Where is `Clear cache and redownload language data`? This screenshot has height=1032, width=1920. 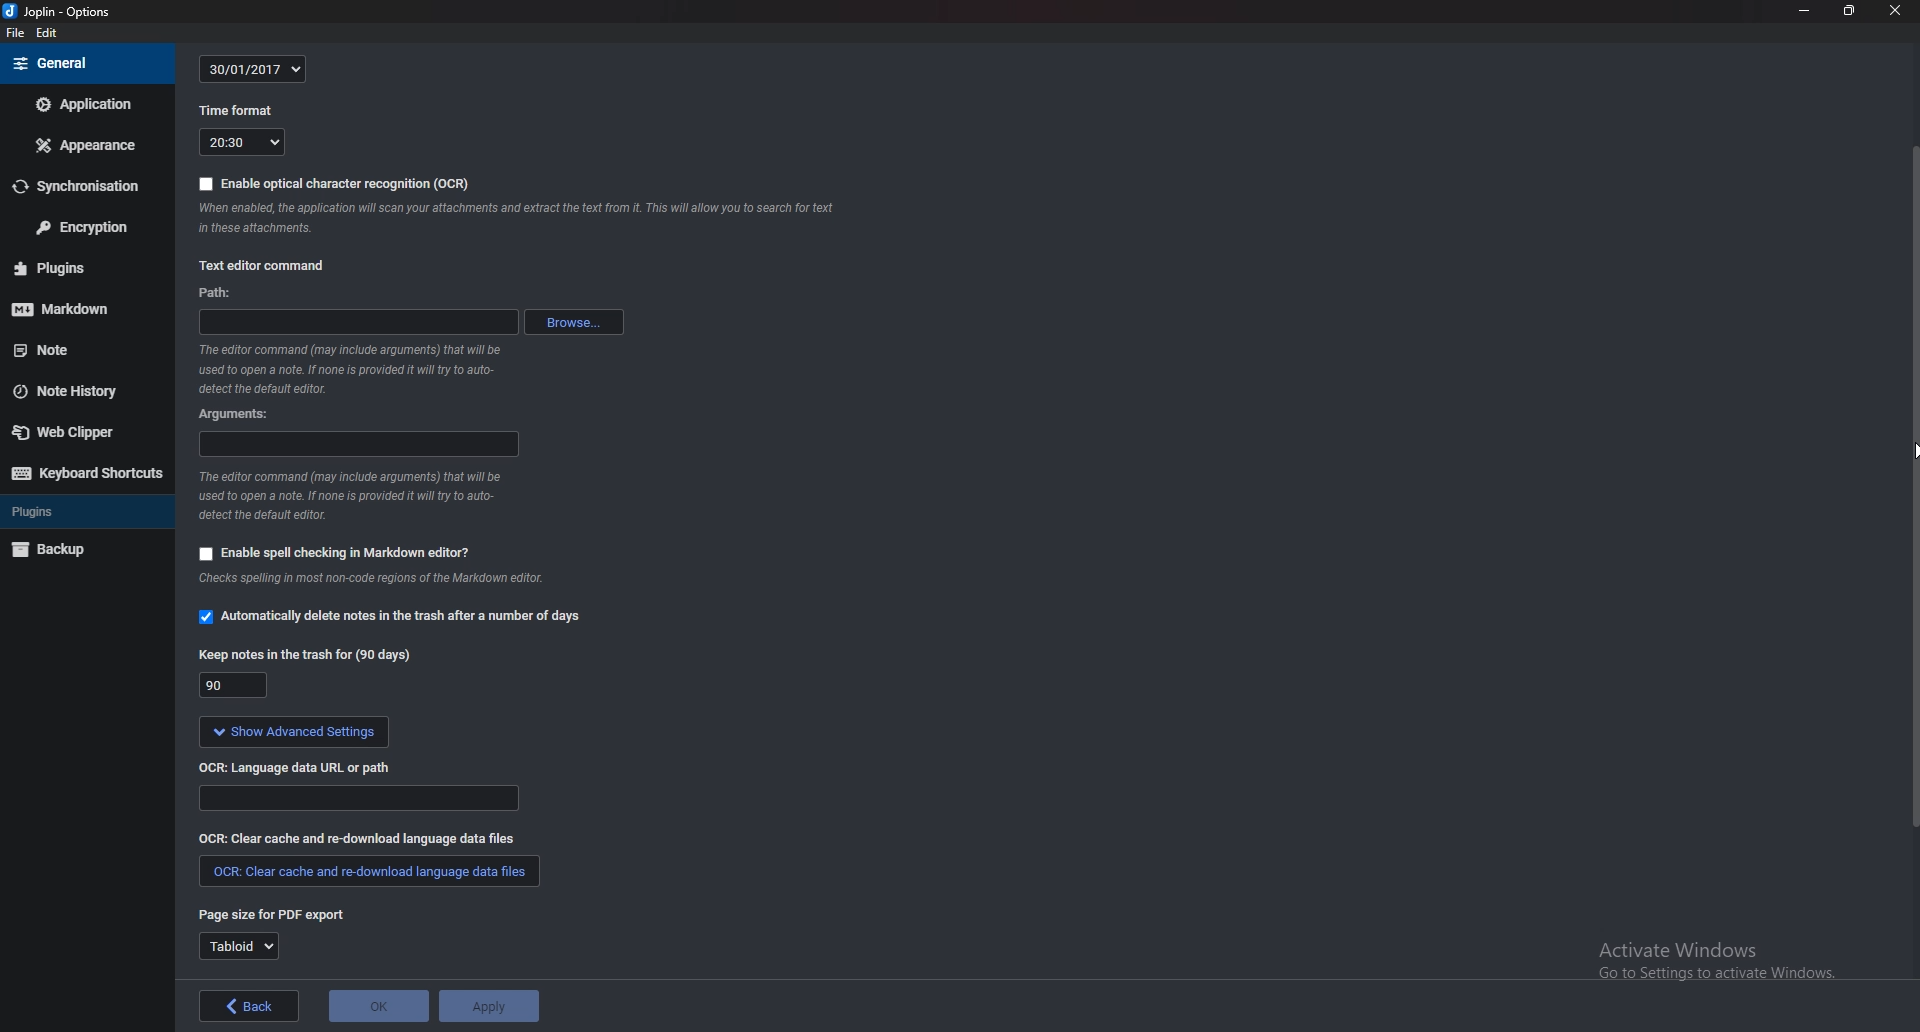 Clear cache and redownload language data is located at coordinates (353, 840).